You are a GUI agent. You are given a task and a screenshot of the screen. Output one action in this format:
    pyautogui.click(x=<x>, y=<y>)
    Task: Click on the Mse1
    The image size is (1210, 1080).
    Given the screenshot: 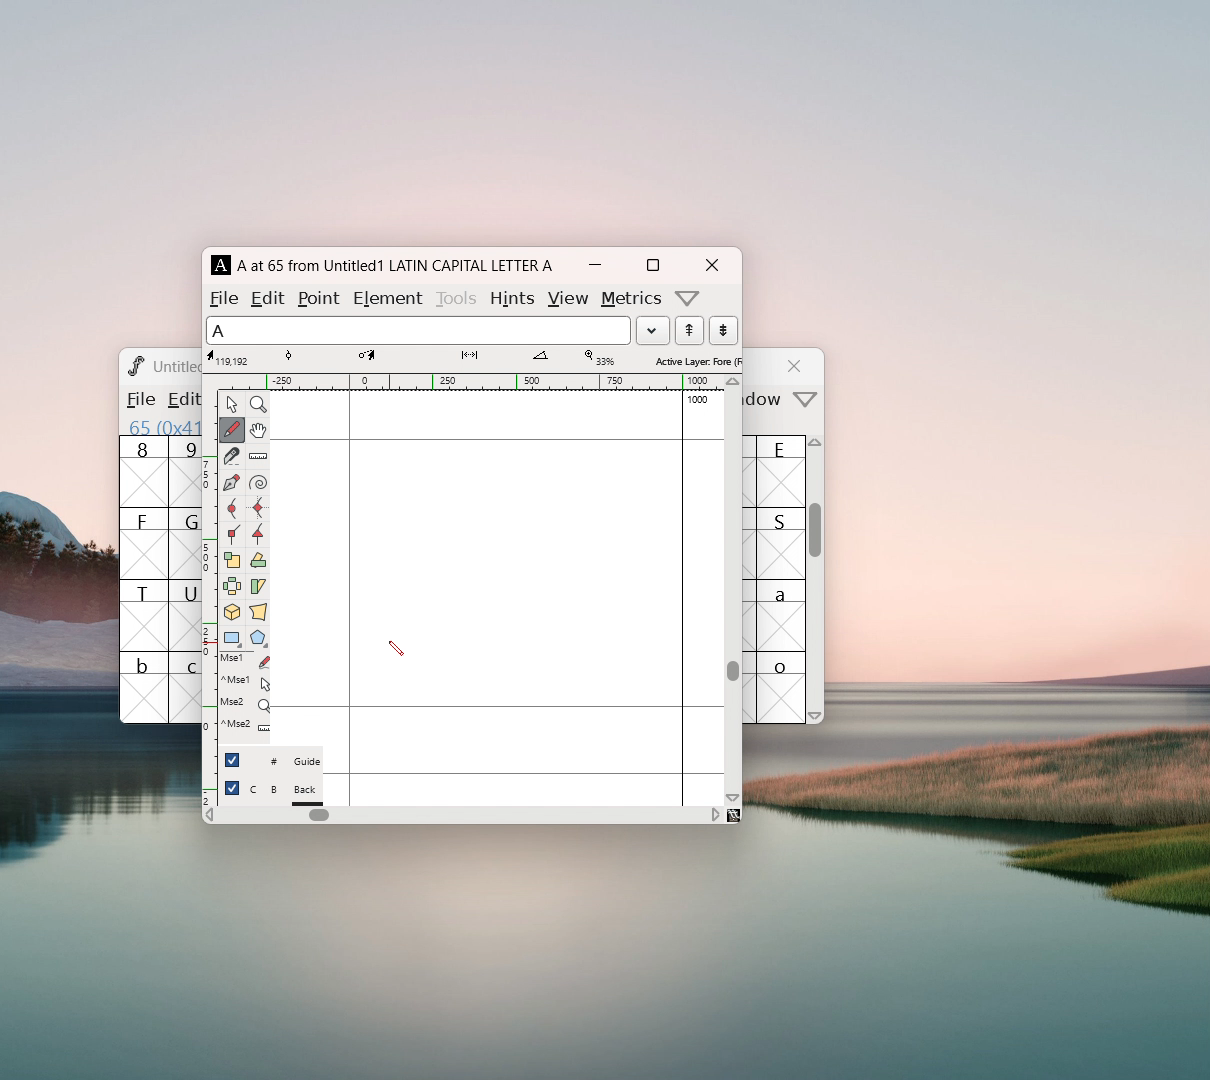 What is the action you would take?
    pyautogui.click(x=247, y=661)
    